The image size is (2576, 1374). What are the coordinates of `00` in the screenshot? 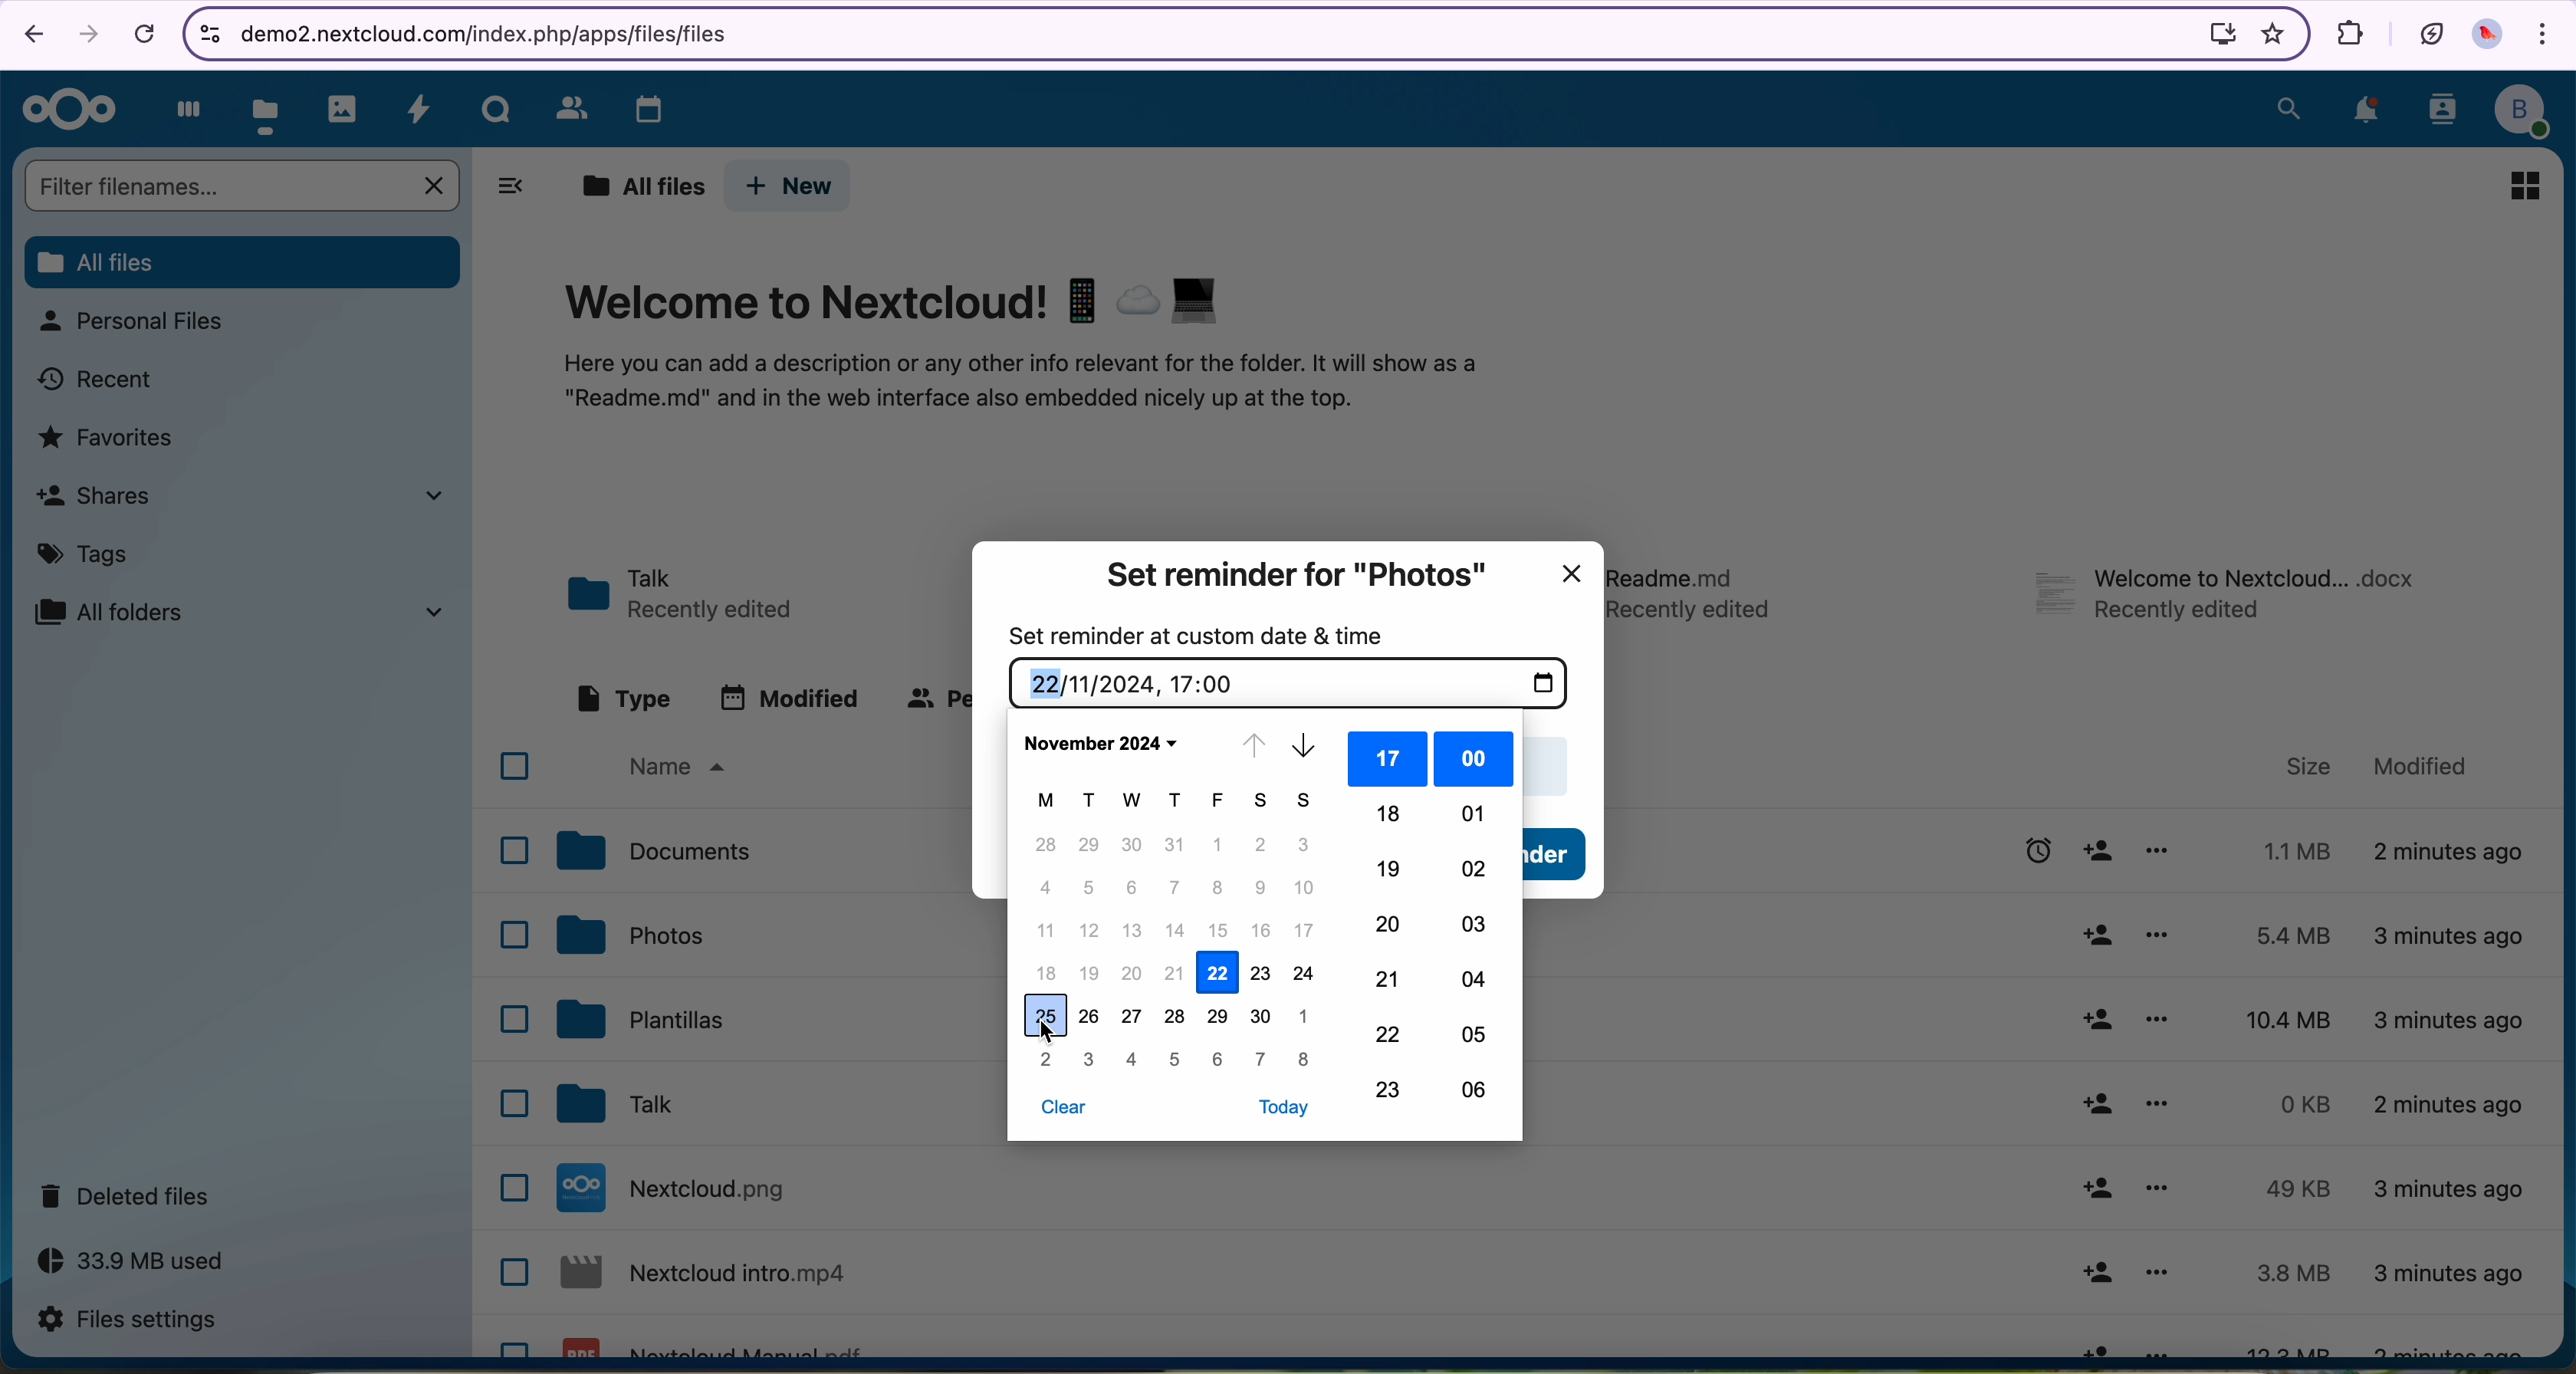 It's located at (1473, 760).